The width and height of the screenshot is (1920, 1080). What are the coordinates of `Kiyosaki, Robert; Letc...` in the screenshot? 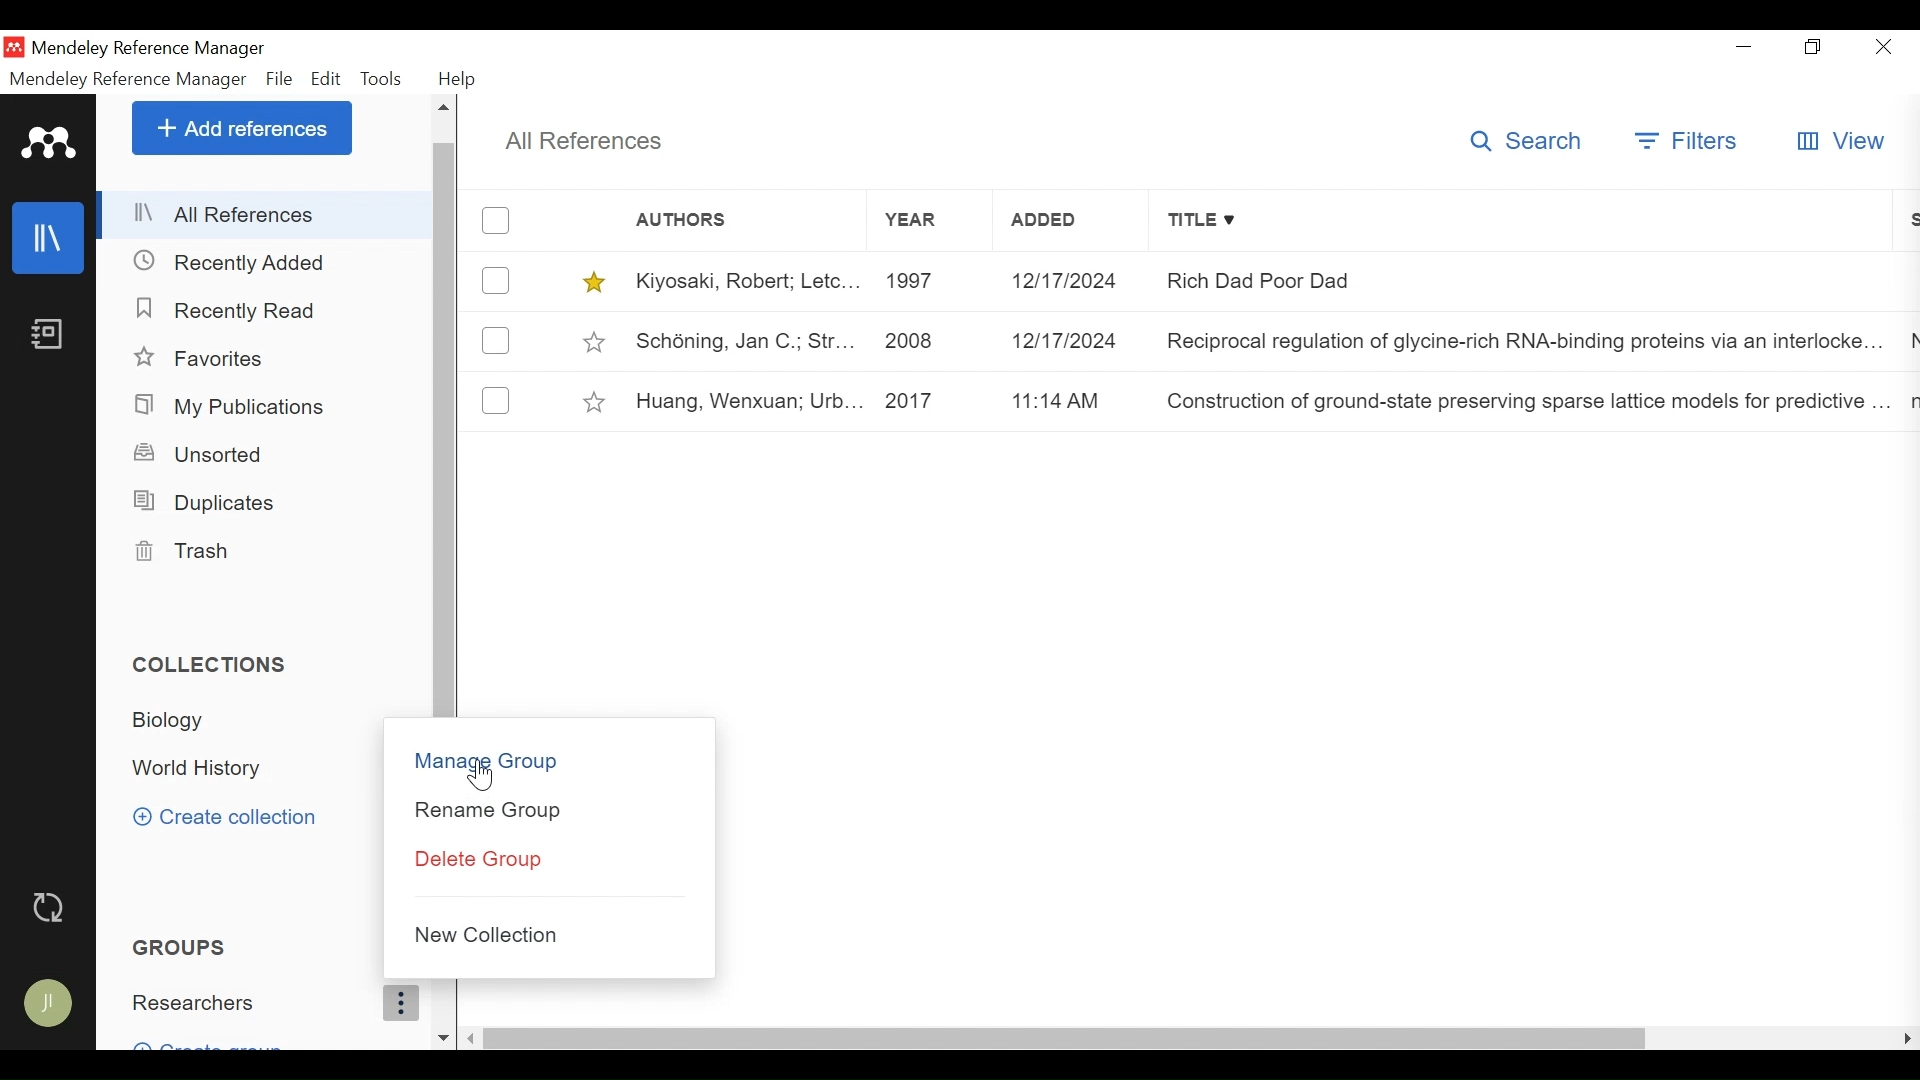 It's located at (745, 282).